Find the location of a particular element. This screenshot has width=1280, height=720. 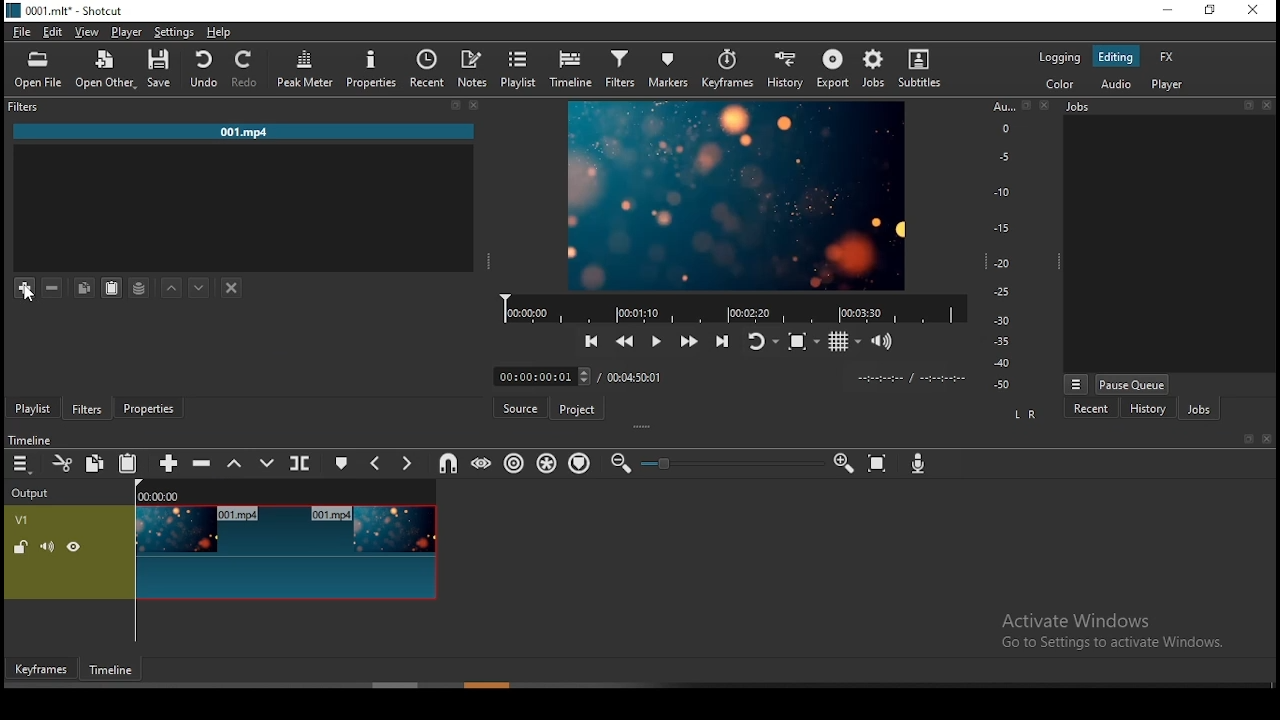

copy filter is located at coordinates (85, 288).